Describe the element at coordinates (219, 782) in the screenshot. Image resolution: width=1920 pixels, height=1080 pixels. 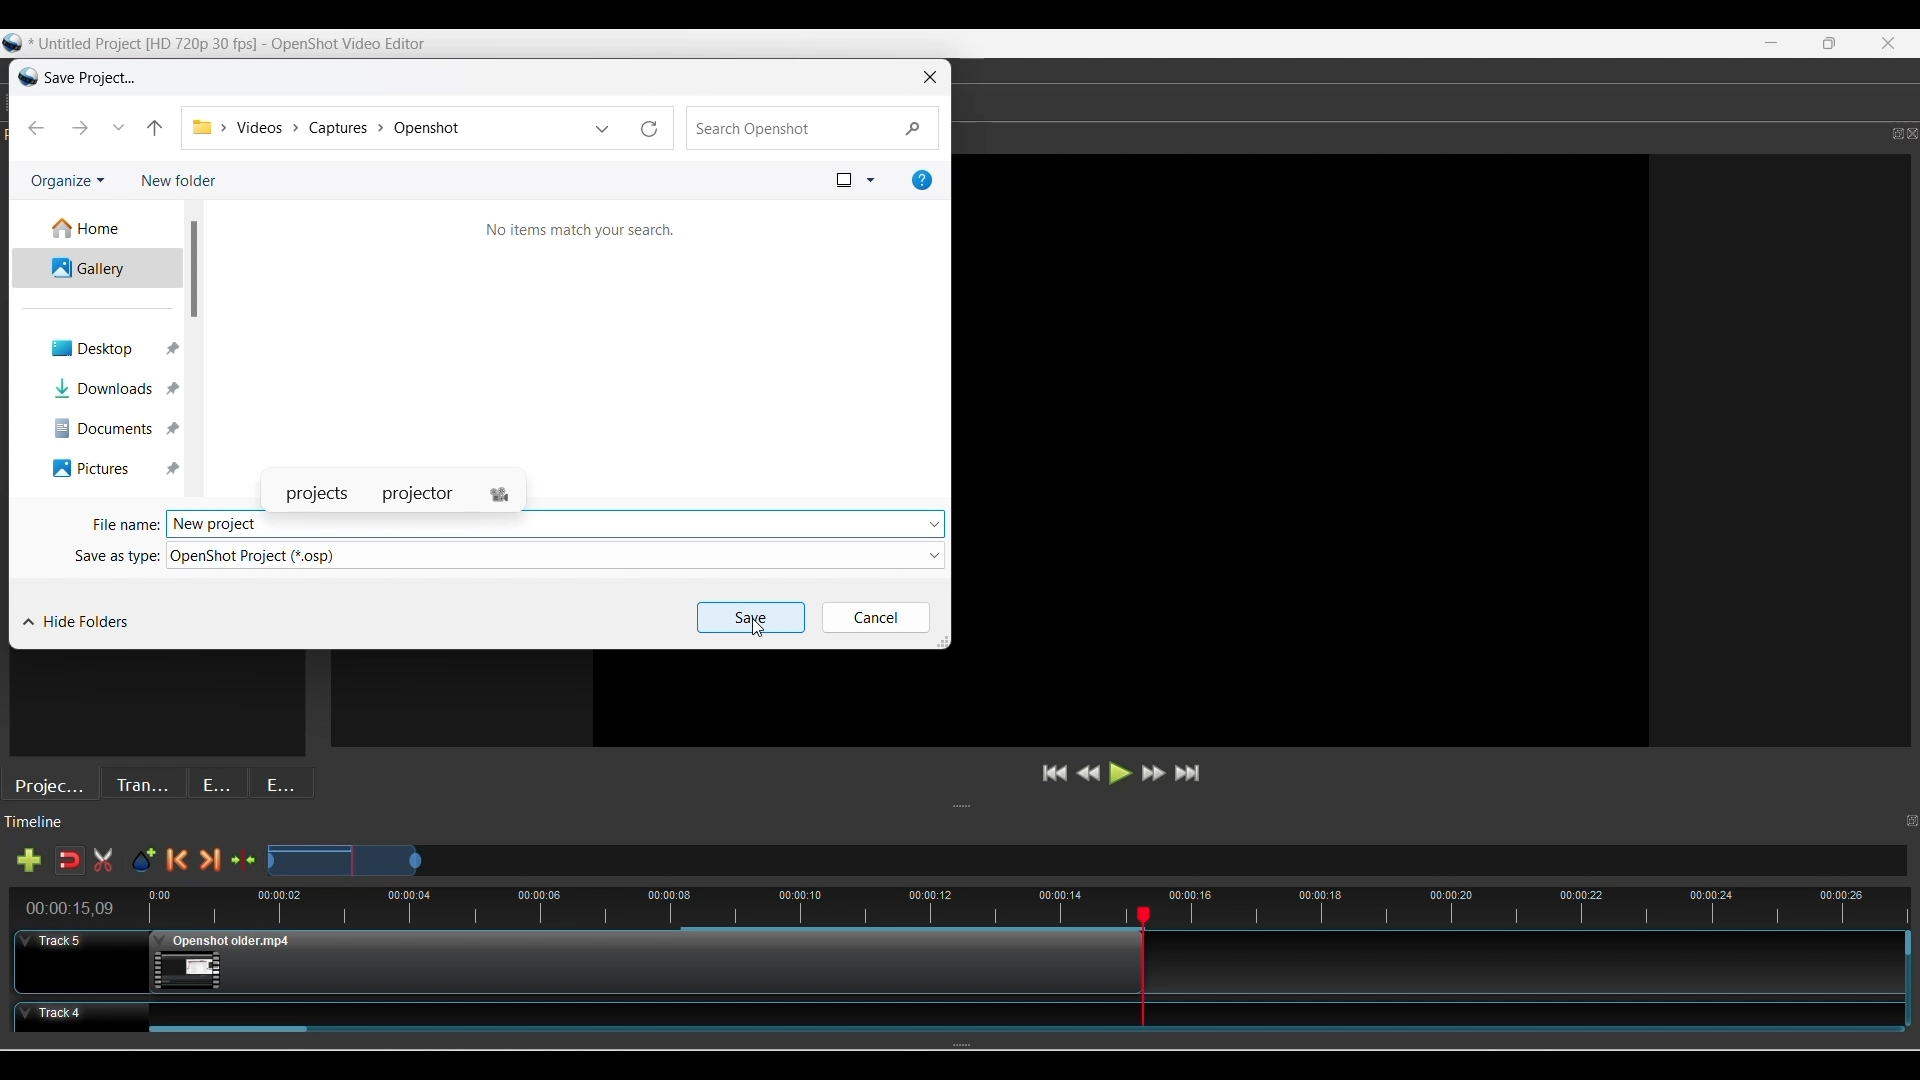
I see `Effects` at that location.